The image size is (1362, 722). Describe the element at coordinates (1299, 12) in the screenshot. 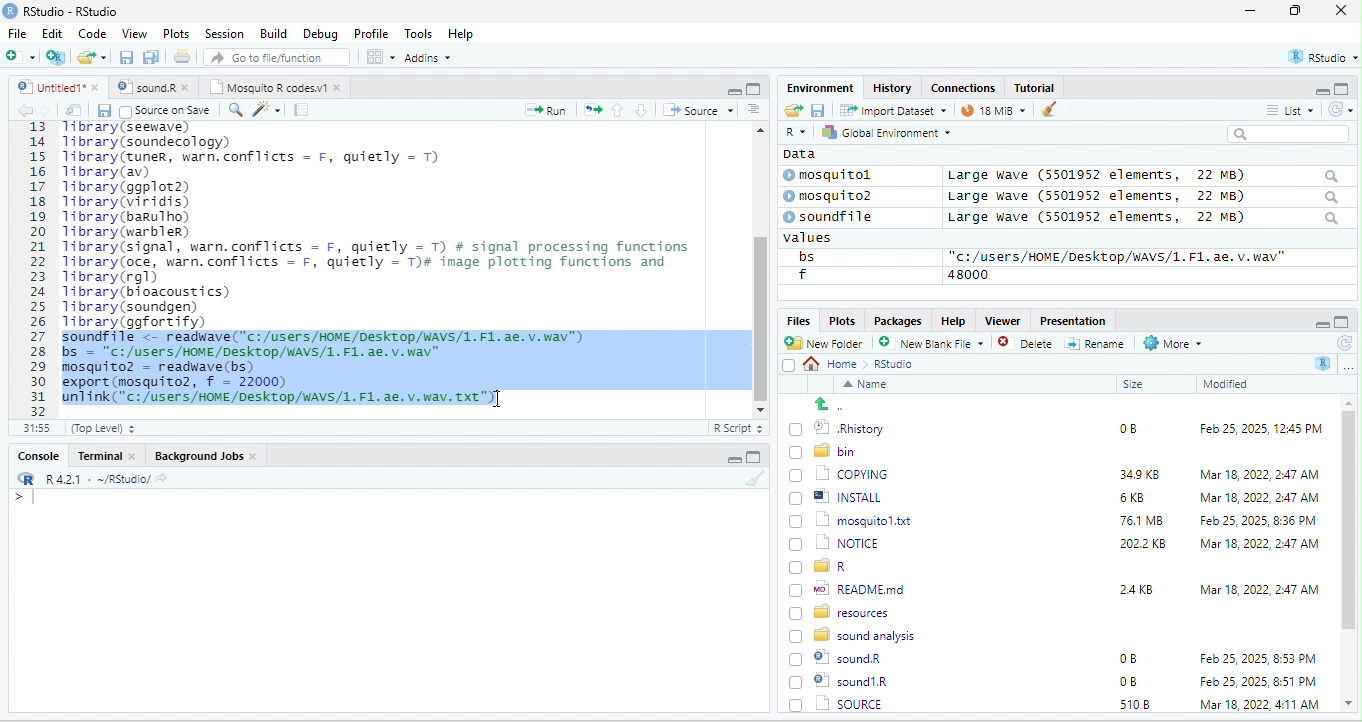

I see `maximize` at that location.